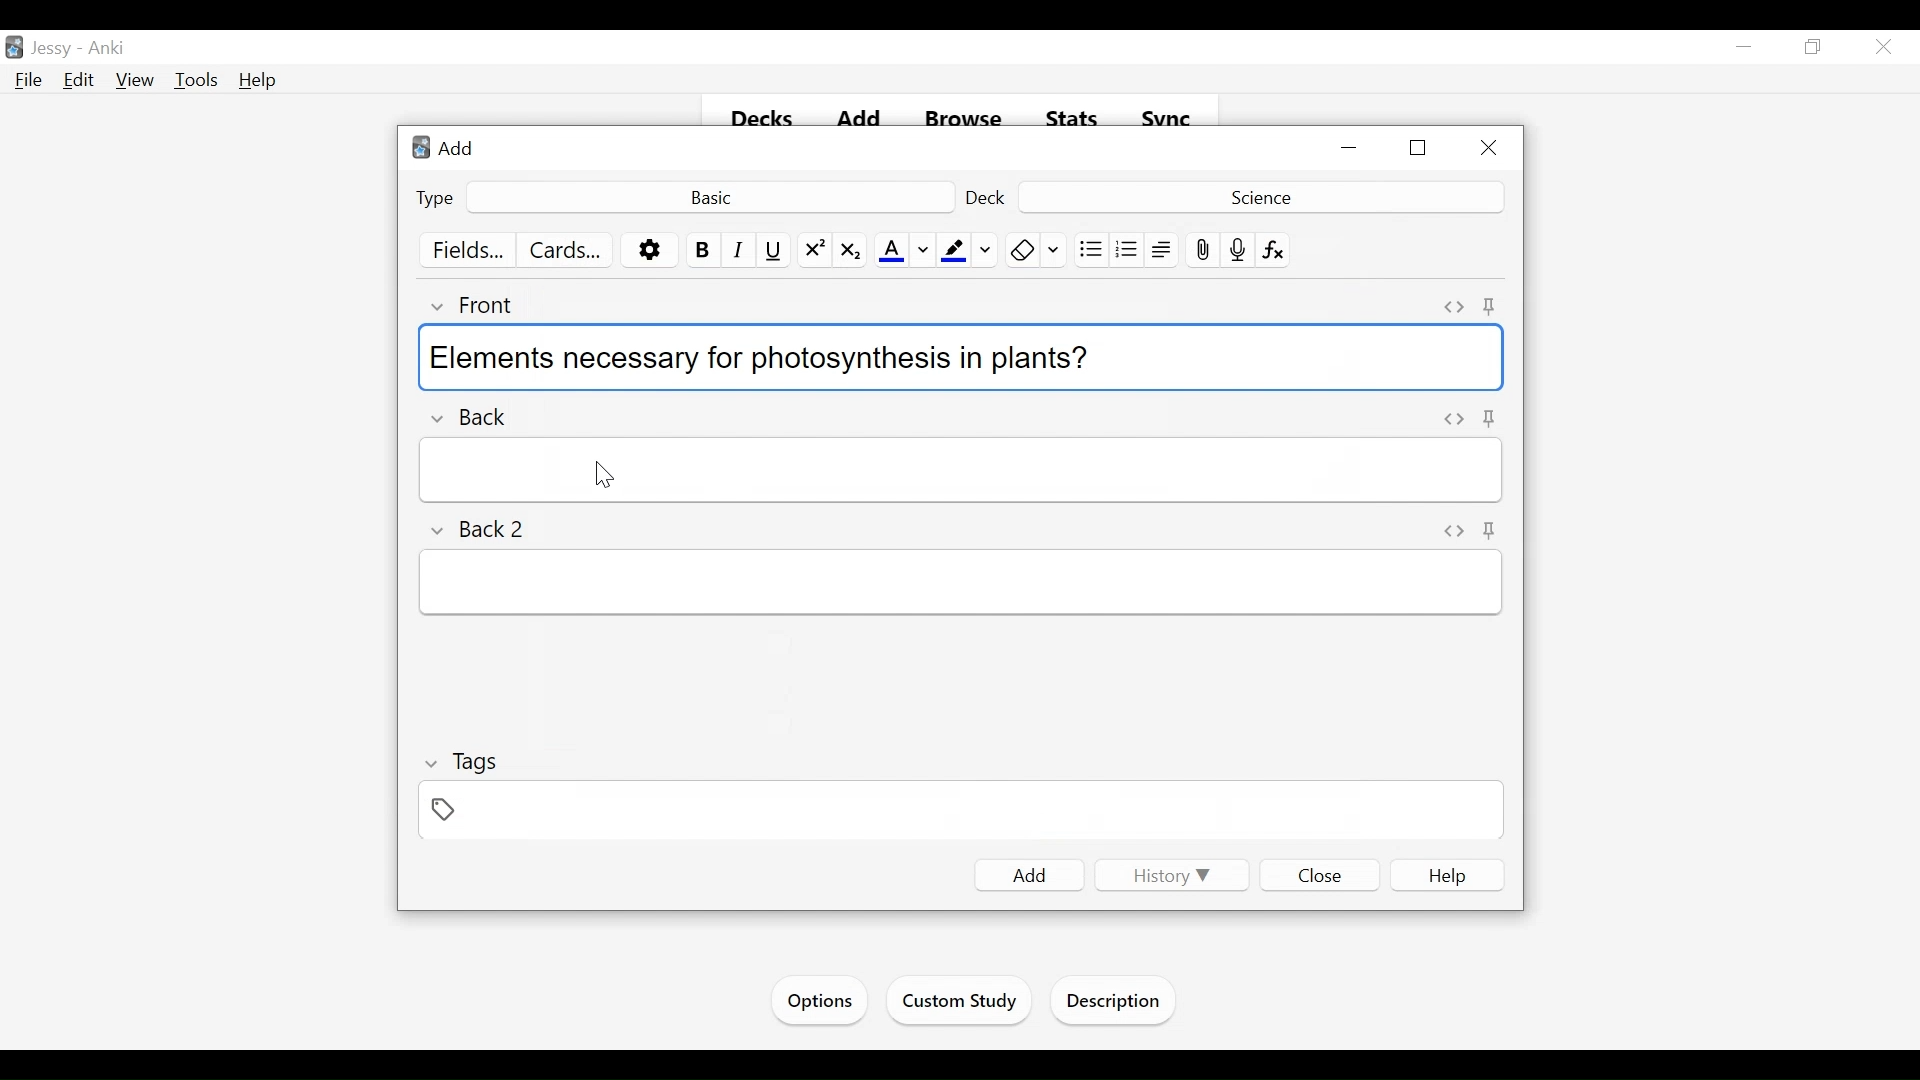 The image size is (1920, 1080). I want to click on Toggle HTML Editor, so click(1493, 419).